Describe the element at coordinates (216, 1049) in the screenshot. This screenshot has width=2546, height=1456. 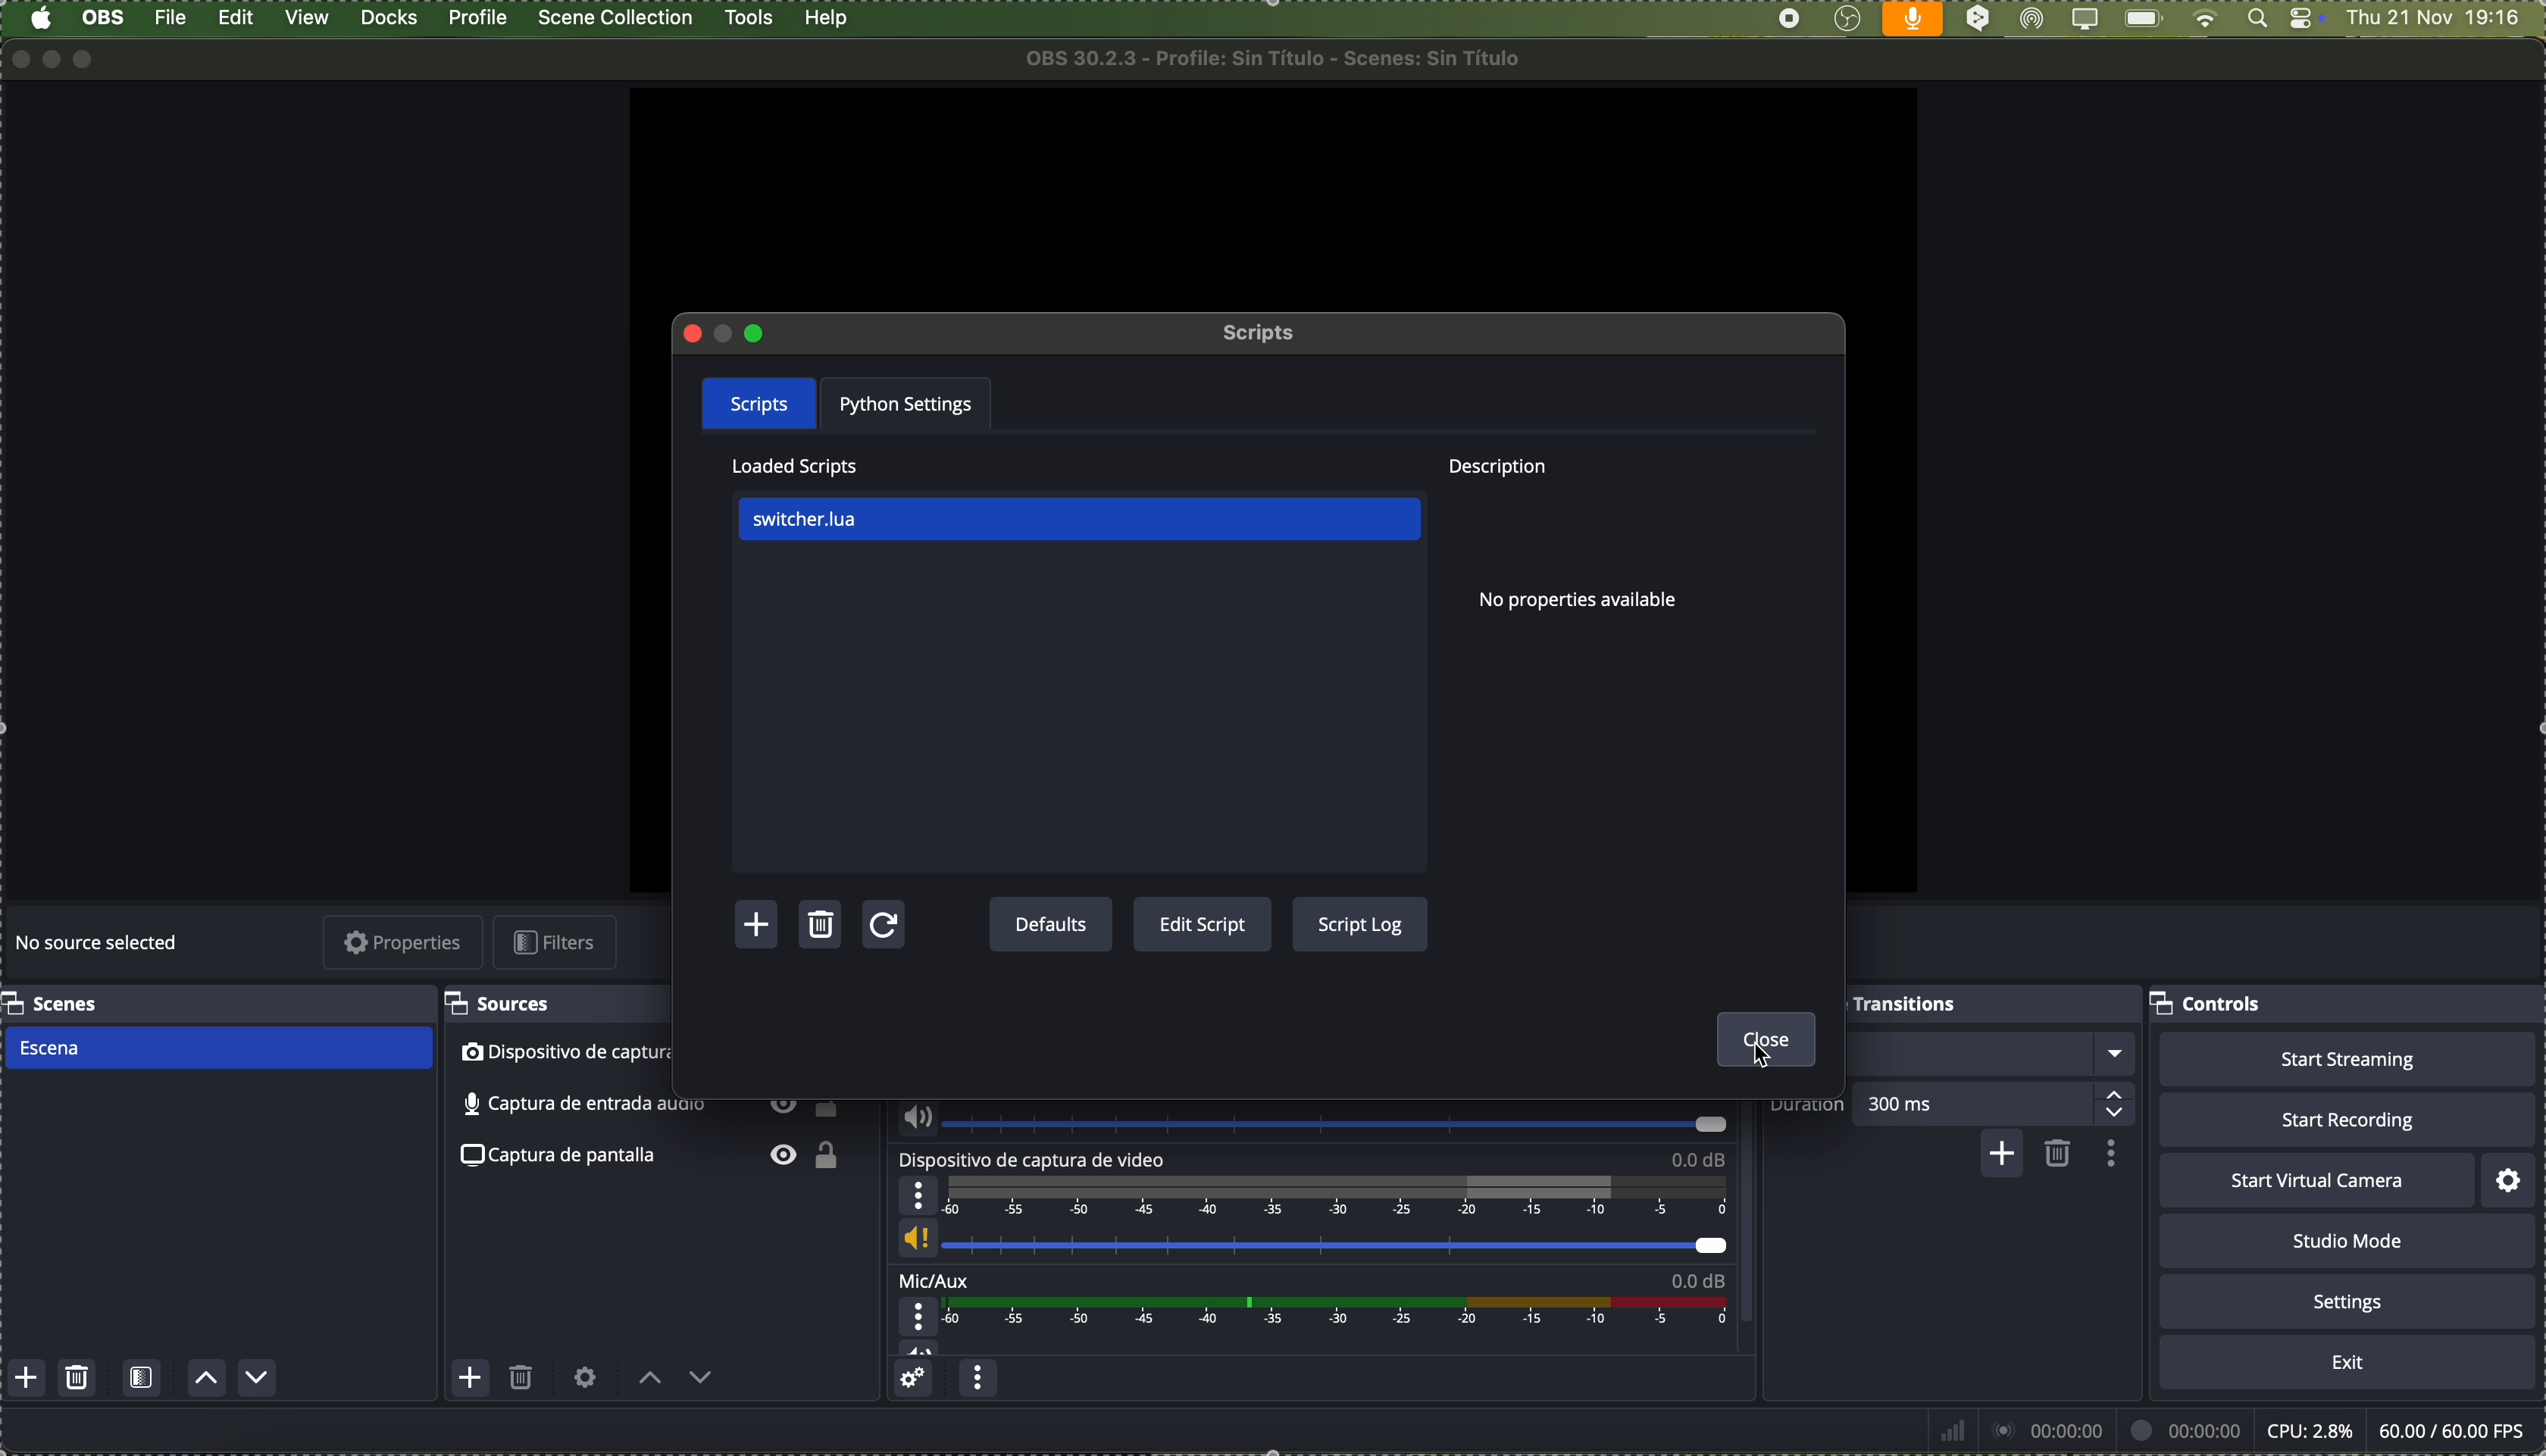
I see `scene` at that location.